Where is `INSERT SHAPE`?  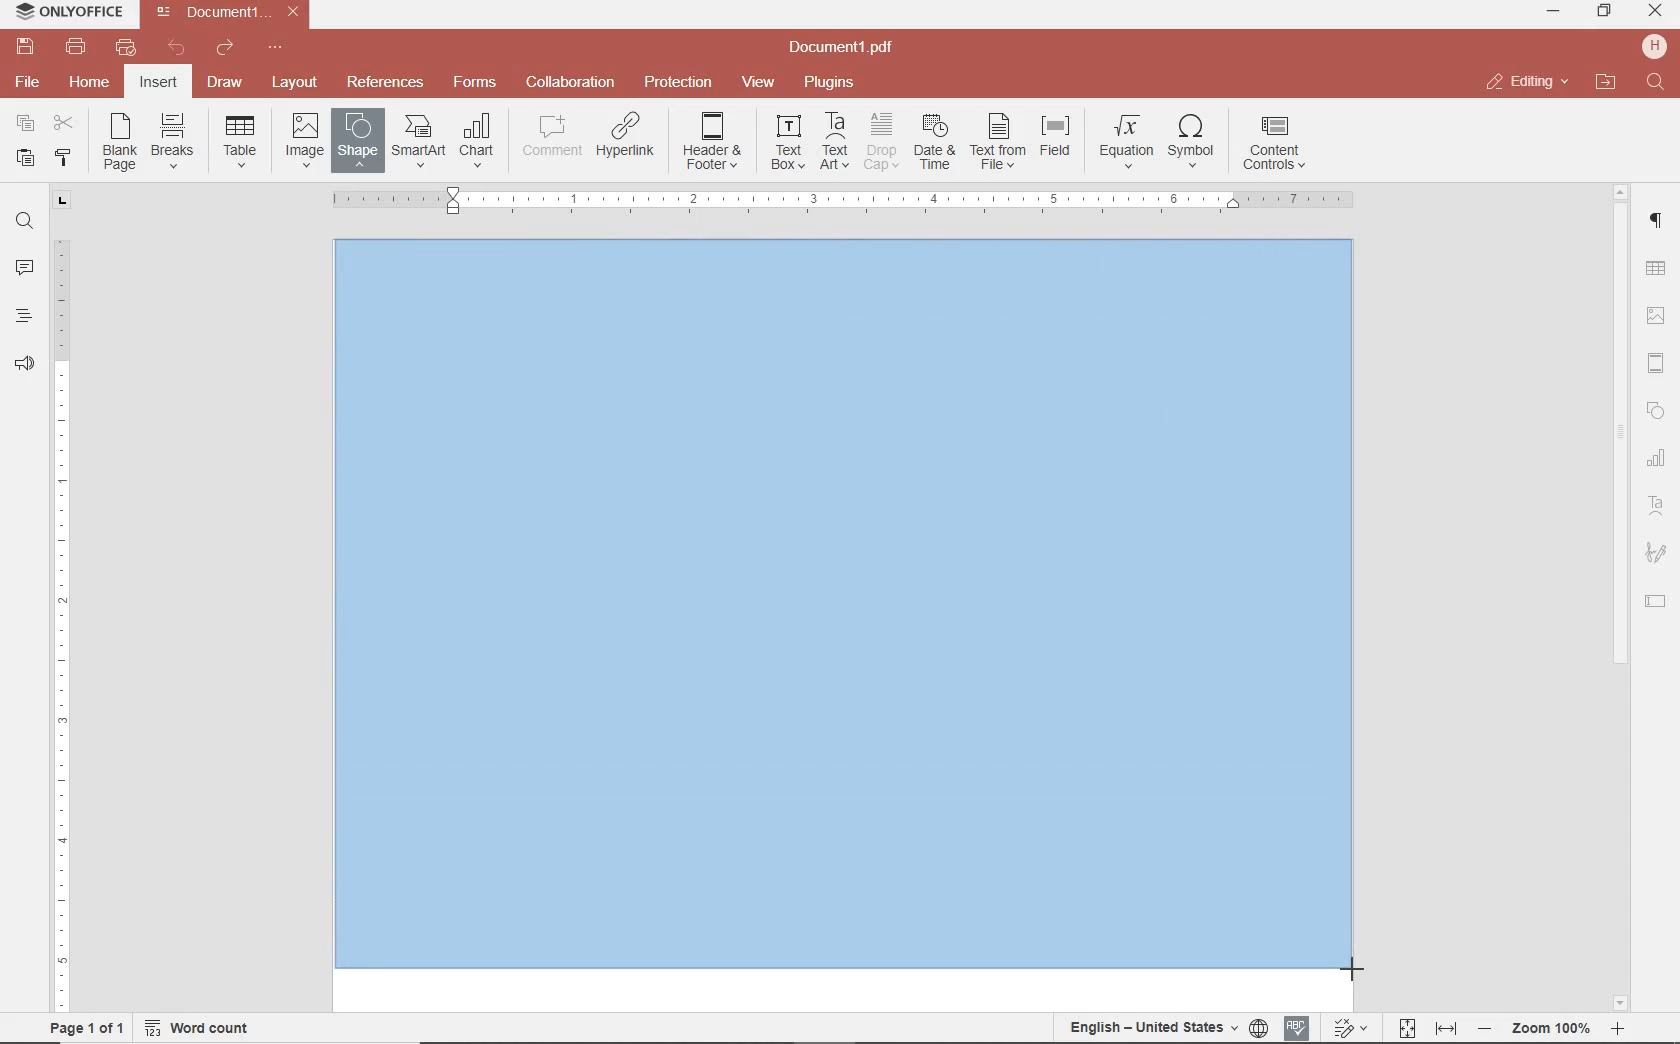 INSERT SHAPE is located at coordinates (356, 139).